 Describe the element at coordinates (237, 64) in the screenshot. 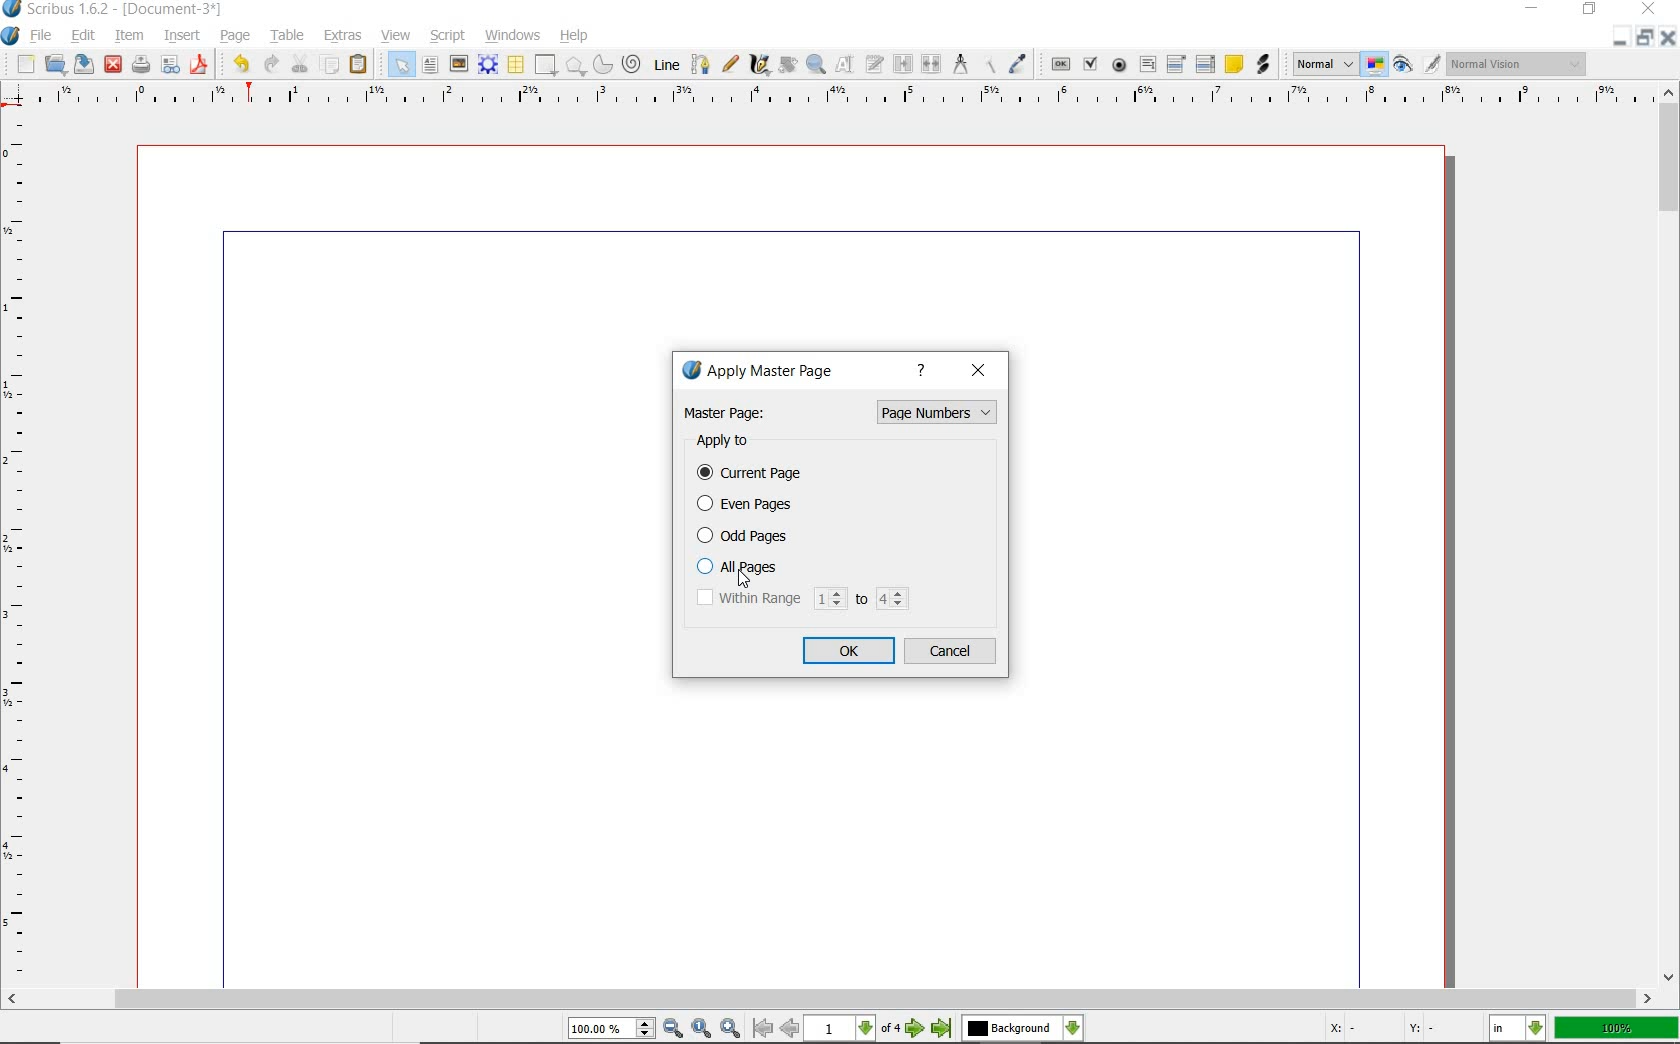

I see `undo` at that location.